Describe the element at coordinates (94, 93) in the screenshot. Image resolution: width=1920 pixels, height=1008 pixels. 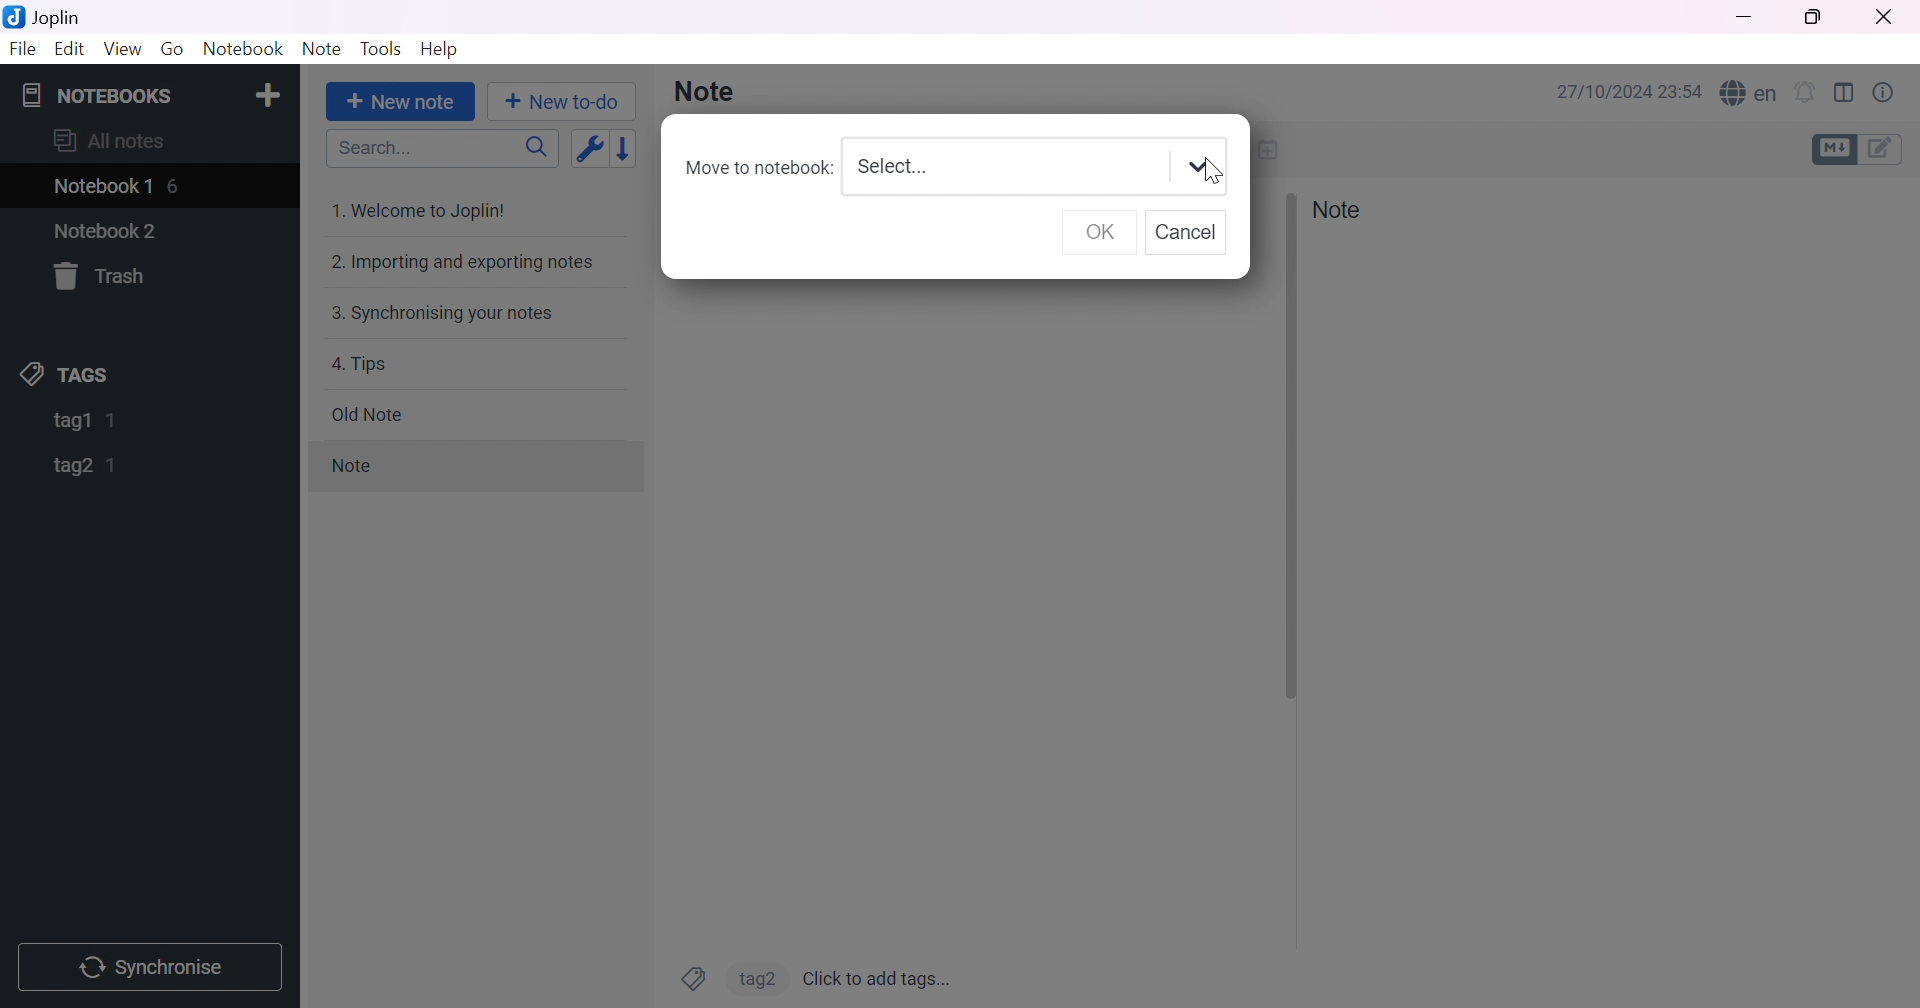
I see `NOTEBOOKS` at that location.